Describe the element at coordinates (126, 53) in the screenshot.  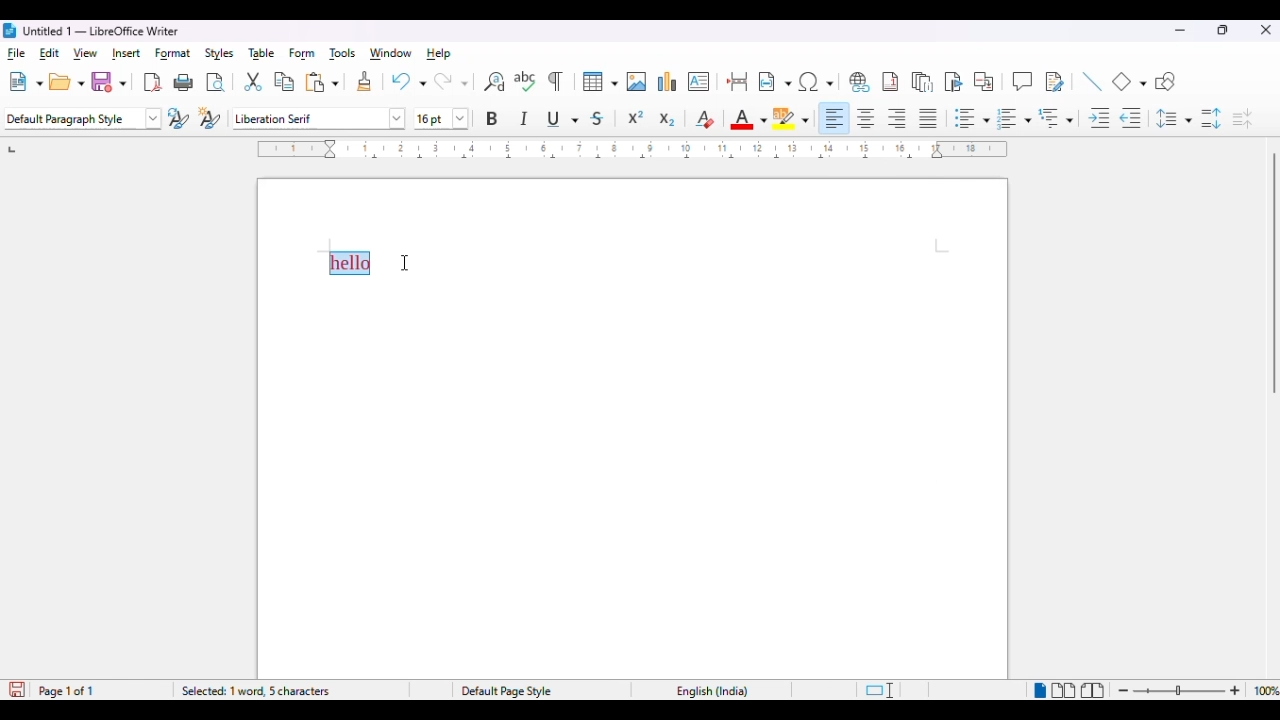
I see `insert` at that location.